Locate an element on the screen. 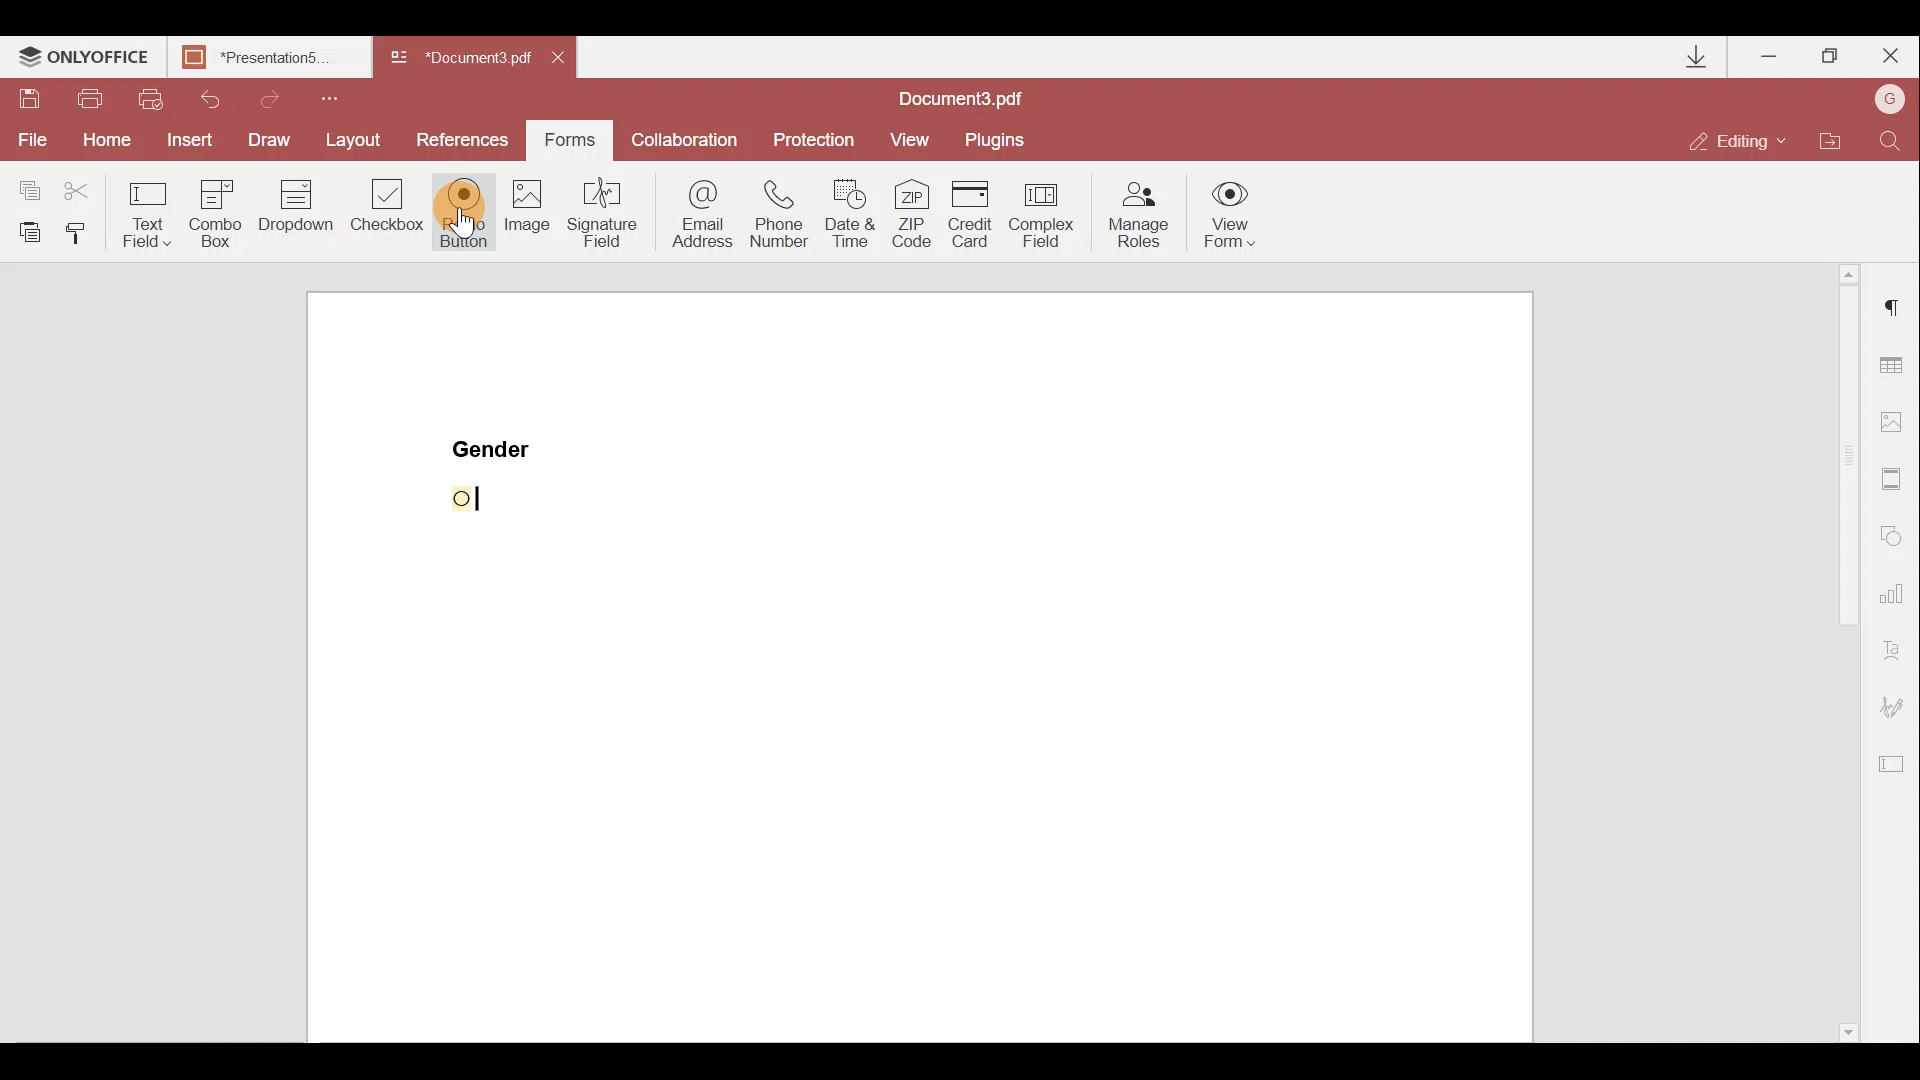  Manage roles is located at coordinates (1133, 214).